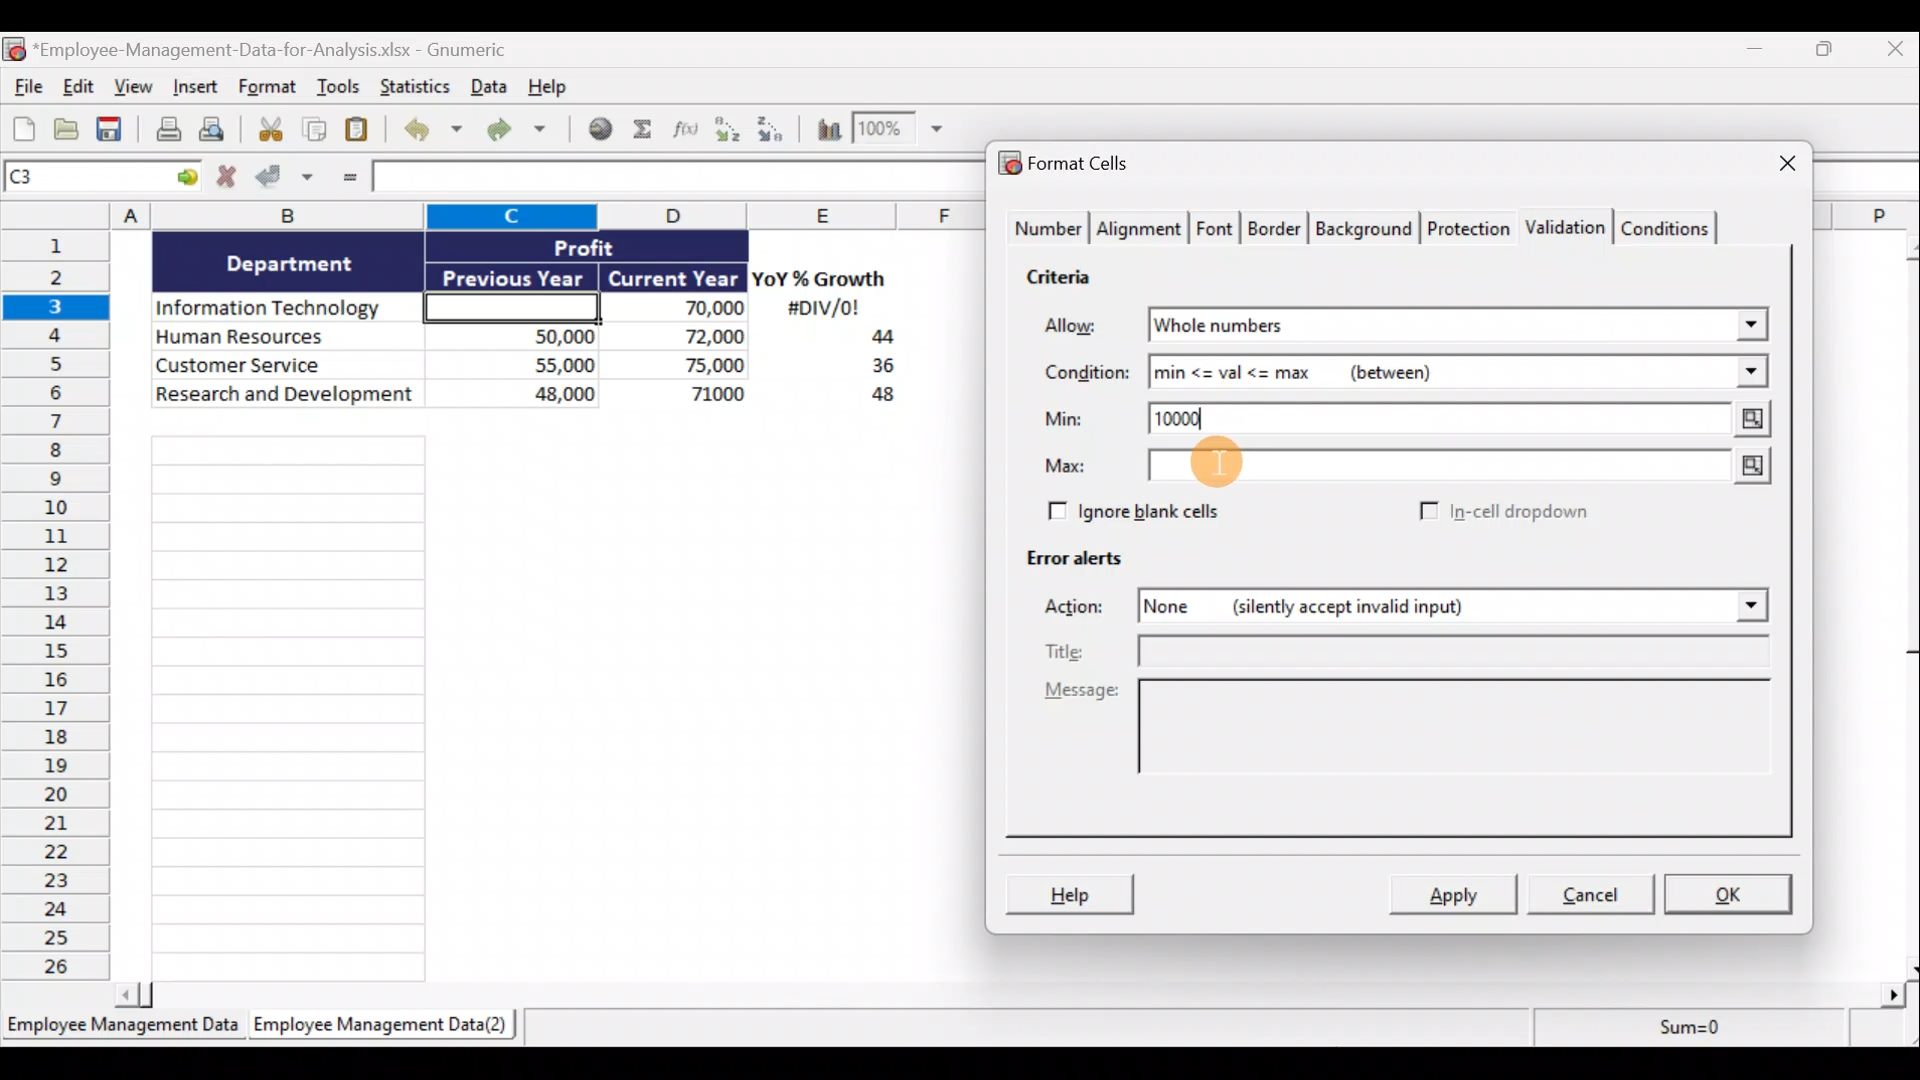  What do you see at coordinates (1369, 229) in the screenshot?
I see `Background` at bounding box center [1369, 229].